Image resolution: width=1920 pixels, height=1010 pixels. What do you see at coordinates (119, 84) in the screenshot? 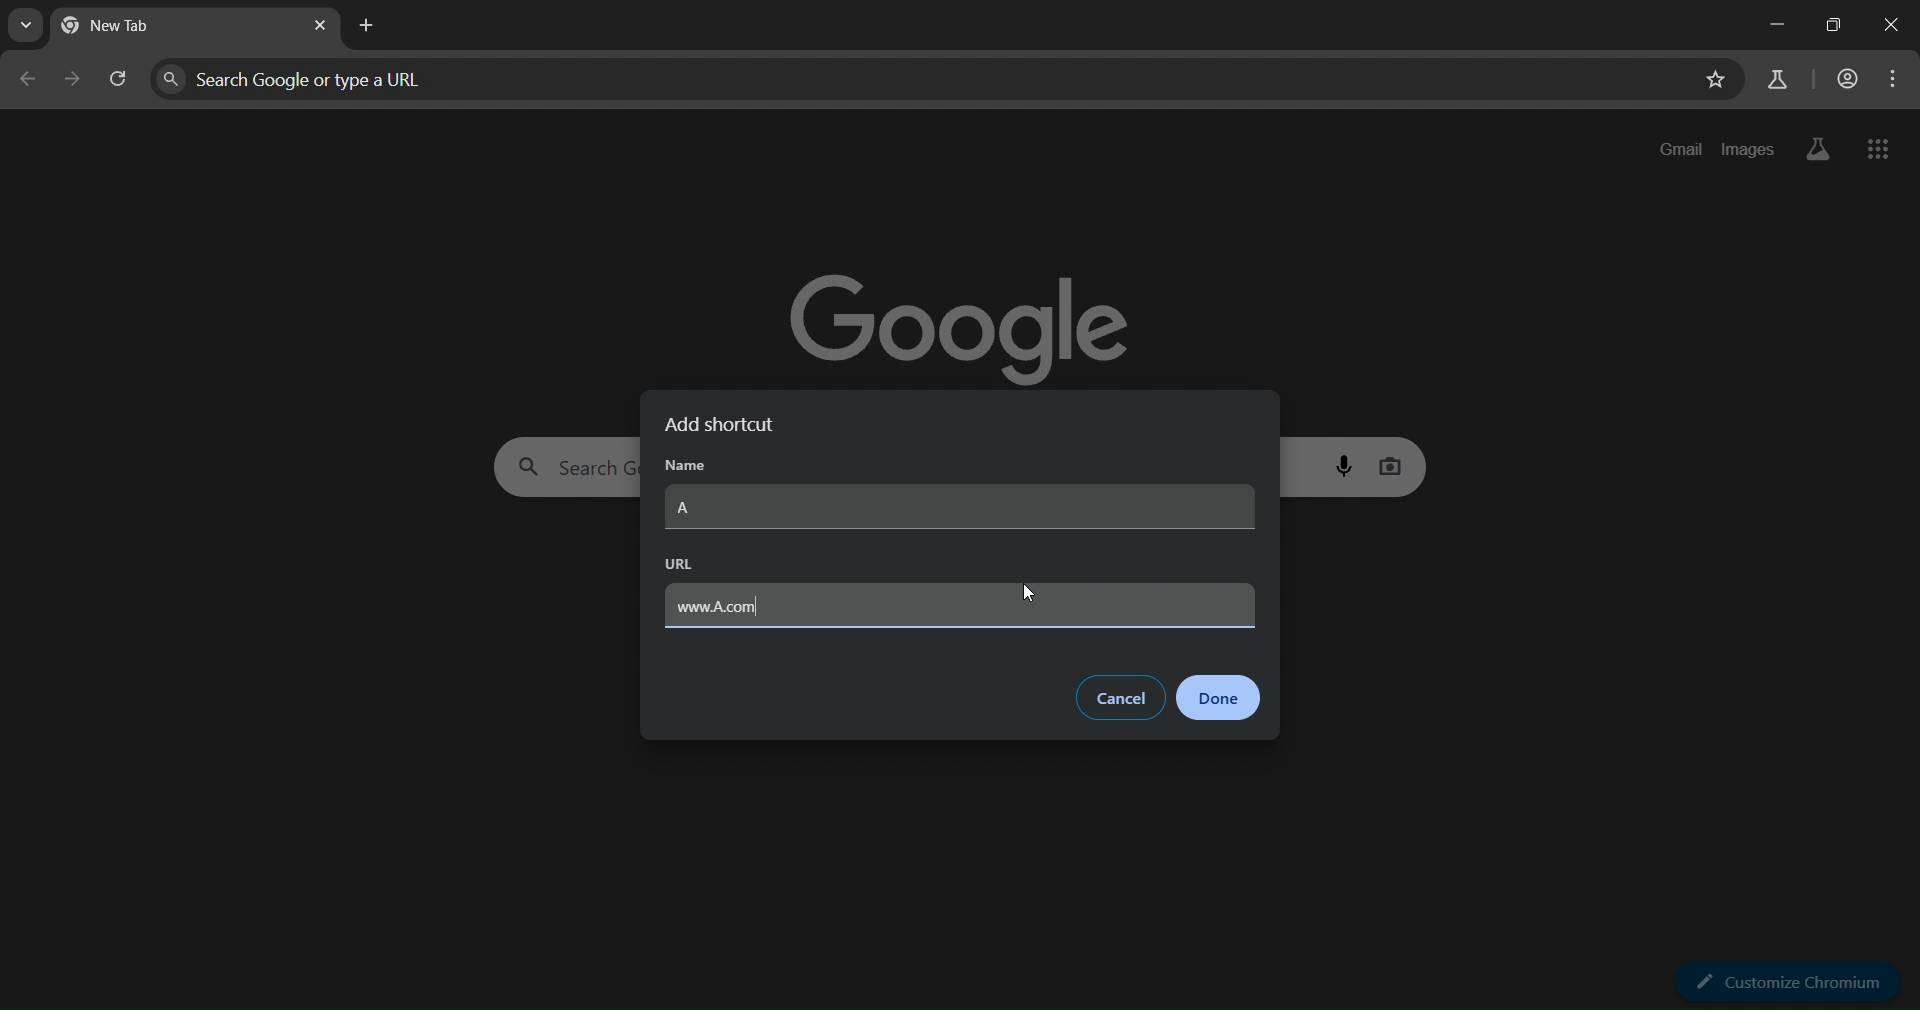
I see `reload page` at bounding box center [119, 84].